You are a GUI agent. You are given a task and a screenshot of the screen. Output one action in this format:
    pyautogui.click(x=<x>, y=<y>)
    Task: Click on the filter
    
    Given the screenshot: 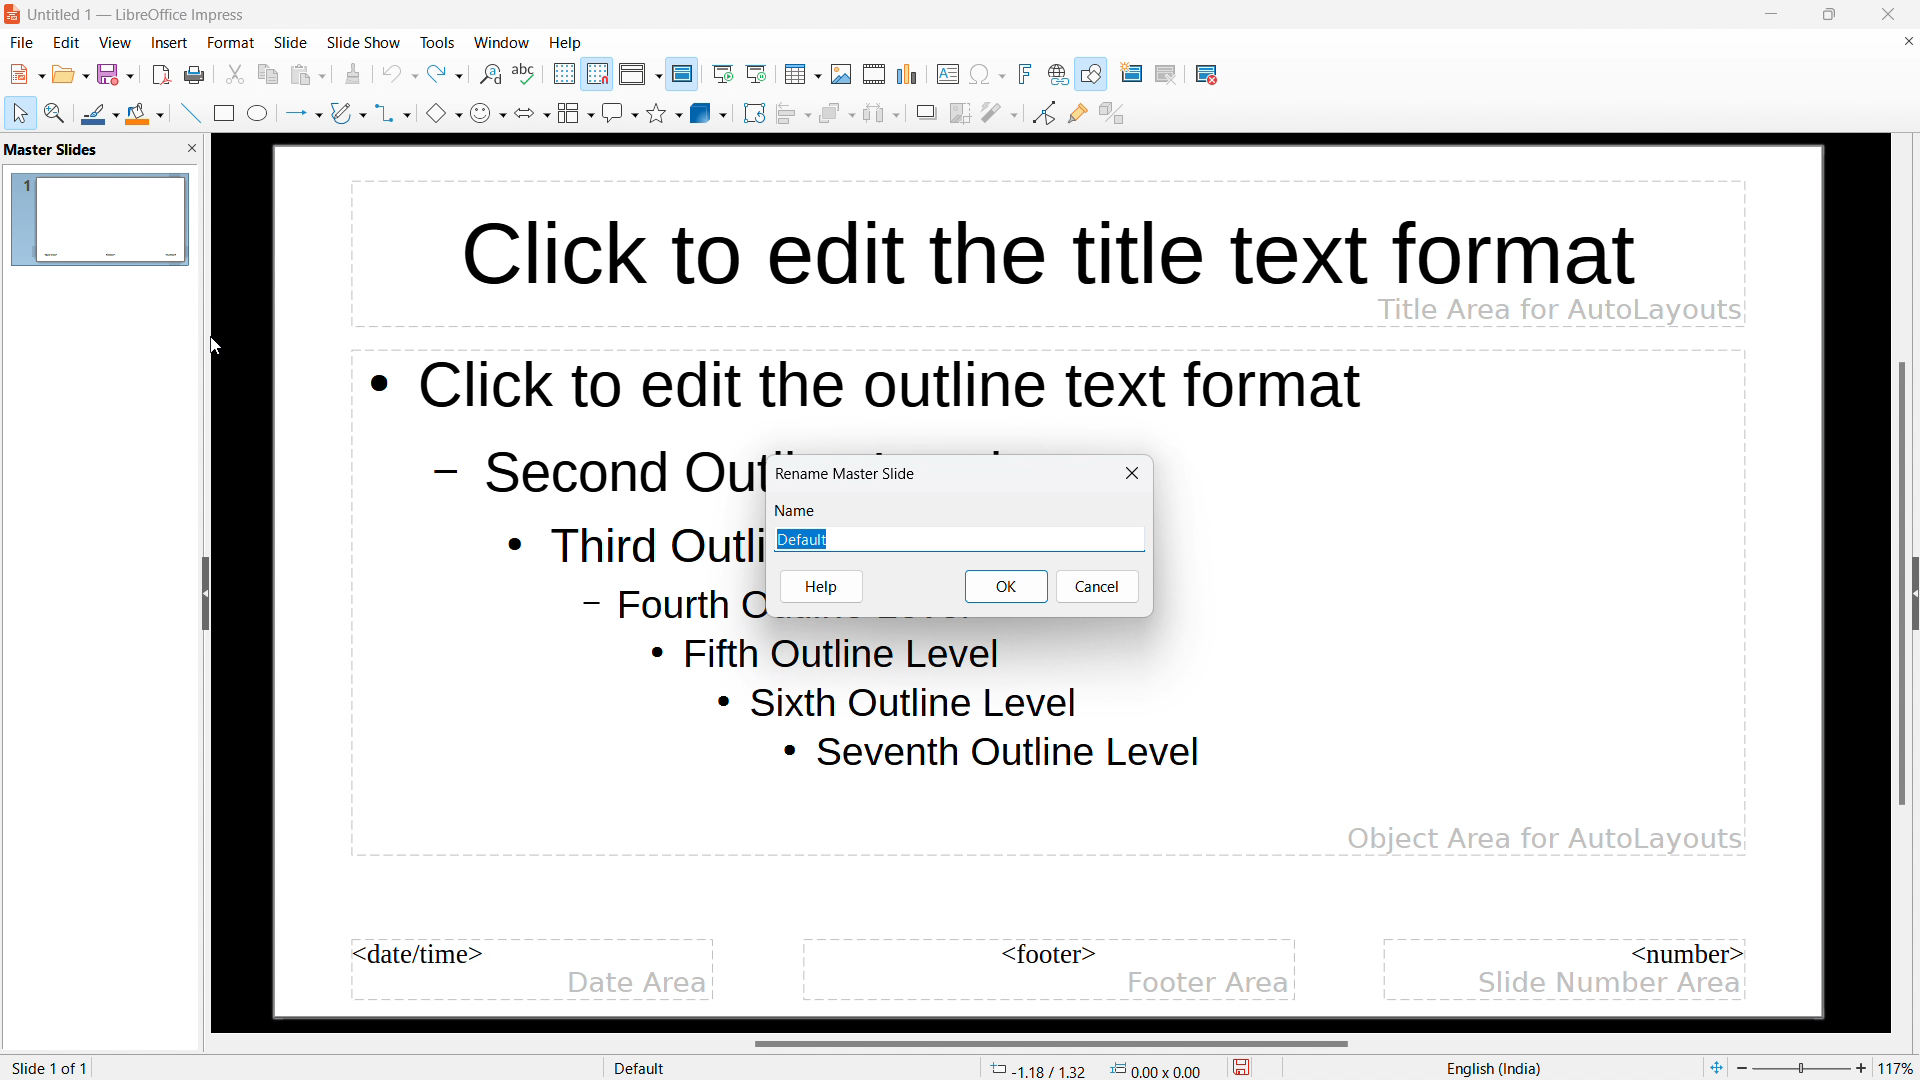 What is the action you would take?
    pyautogui.click(x=1000, y=112)
    